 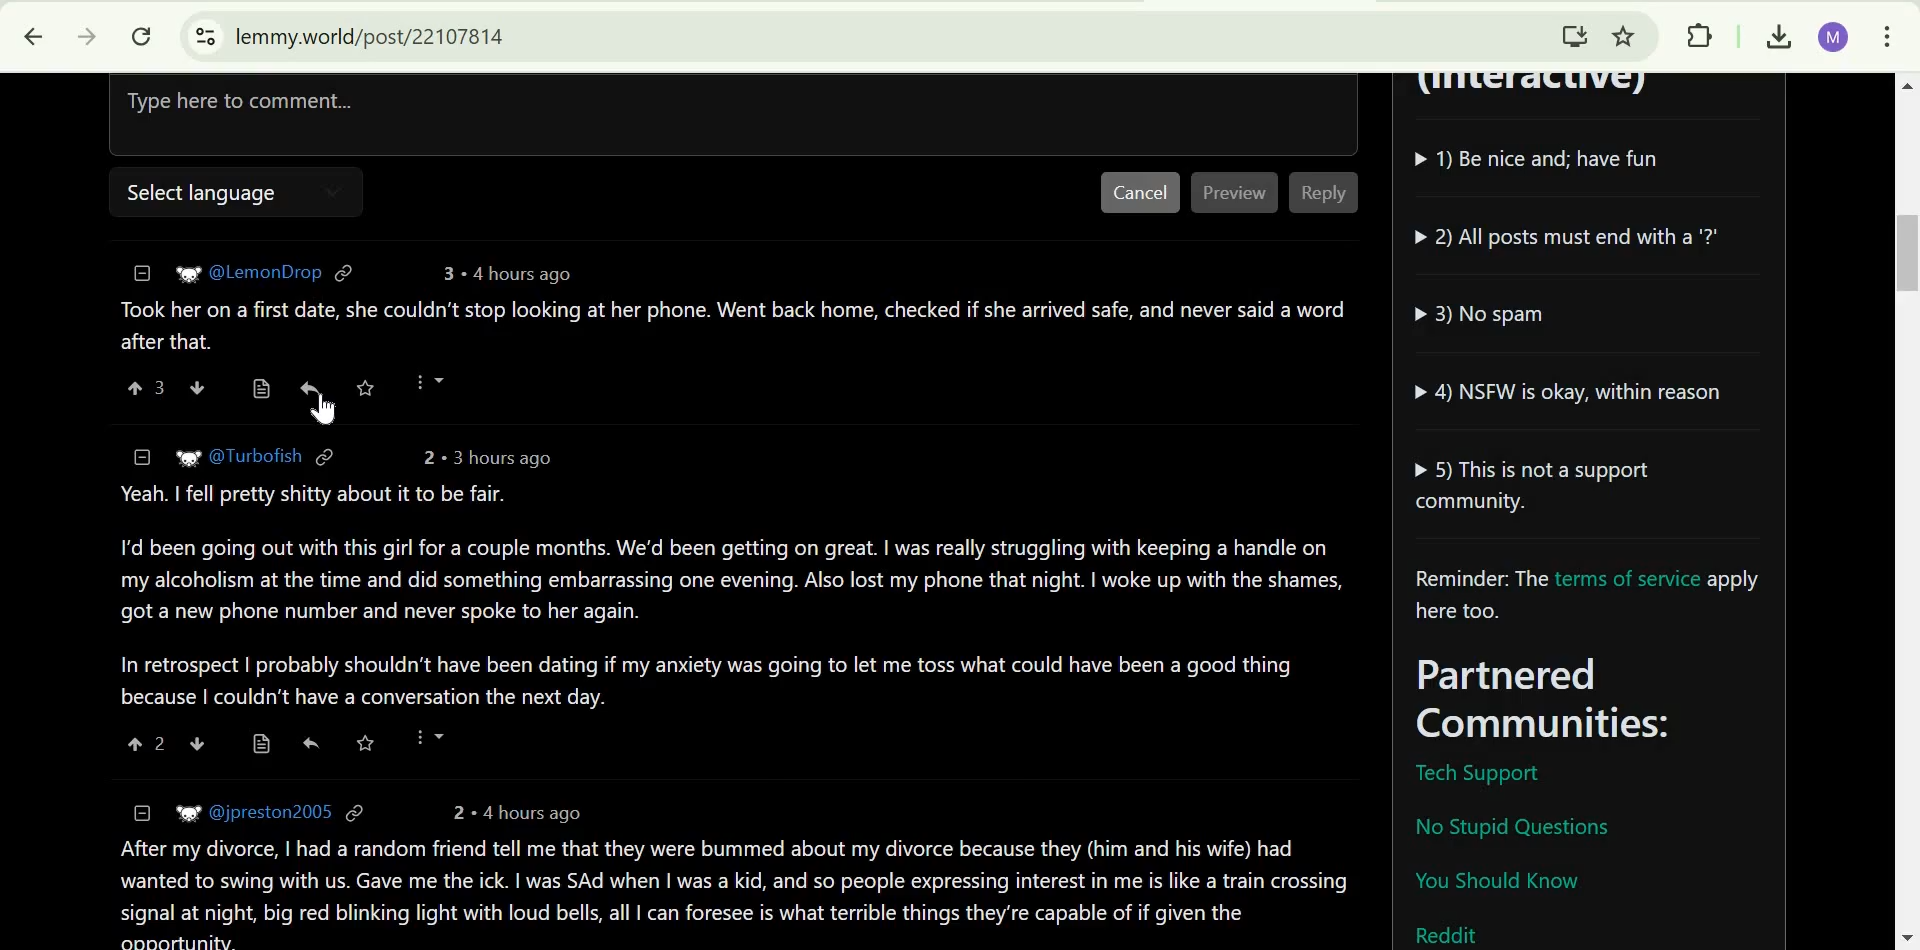 I want to click on user ID, so click(x=271, y=811).